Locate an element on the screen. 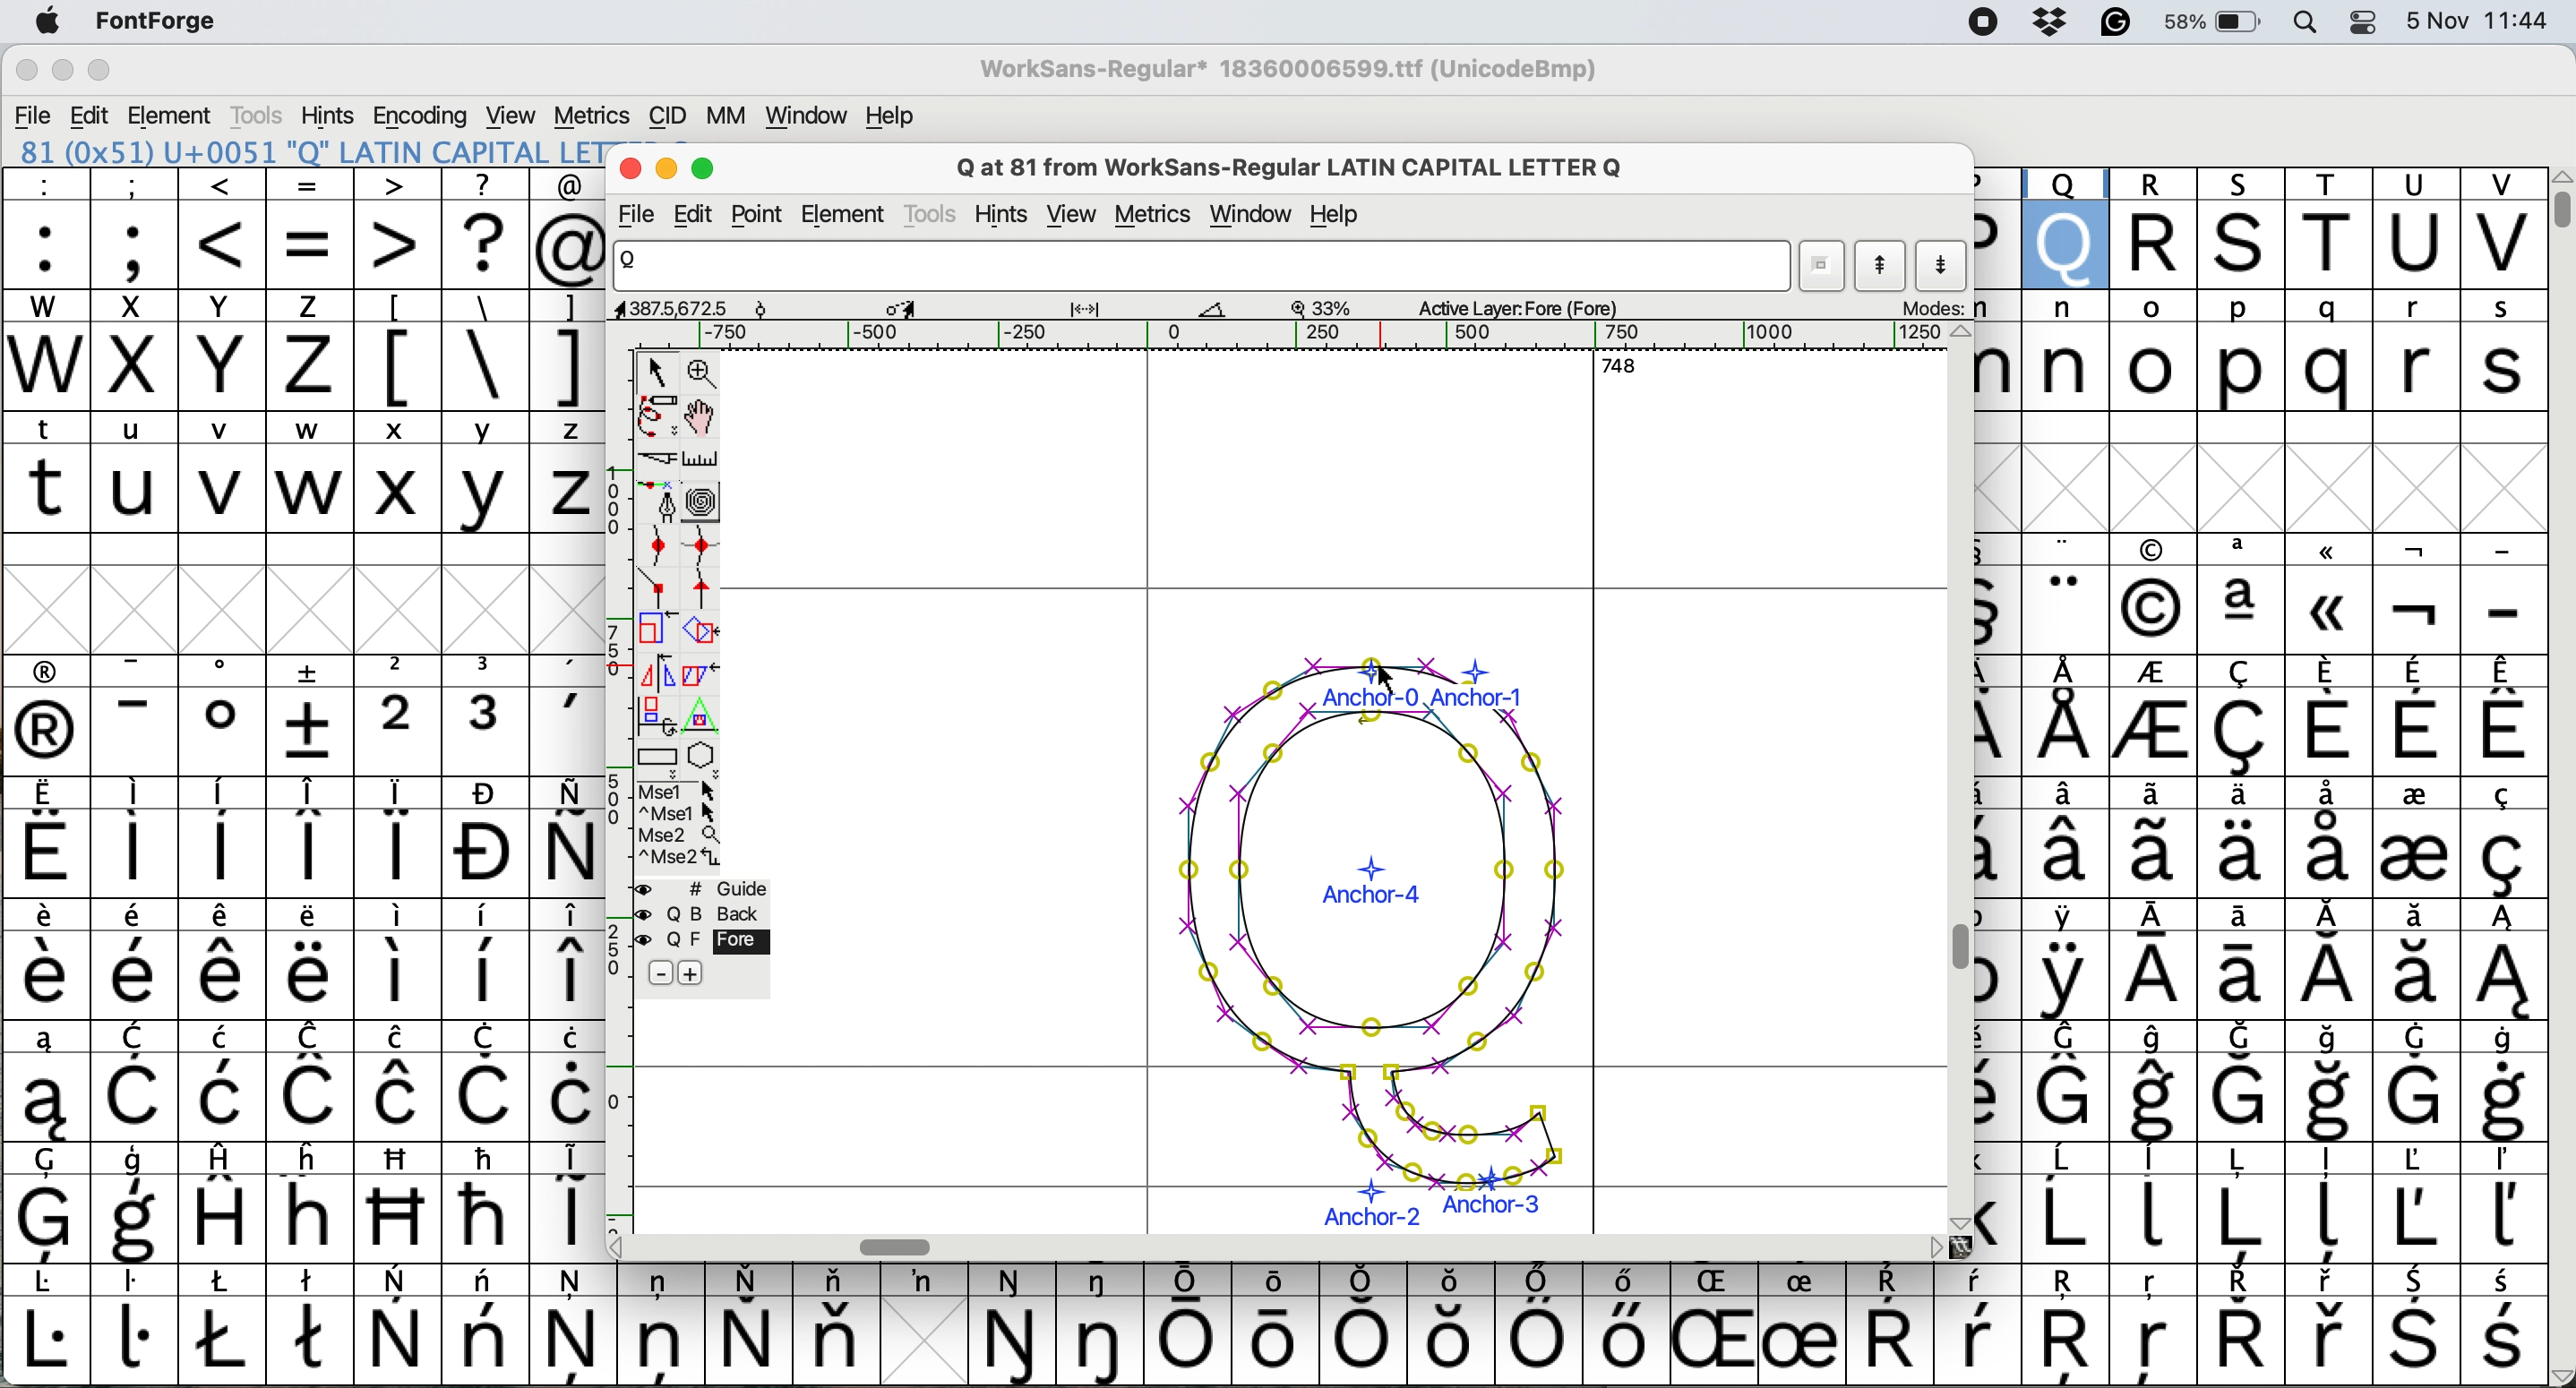 The width and height of the screenshot is (2576, 1388). hints is located at coordinates (332, 112).